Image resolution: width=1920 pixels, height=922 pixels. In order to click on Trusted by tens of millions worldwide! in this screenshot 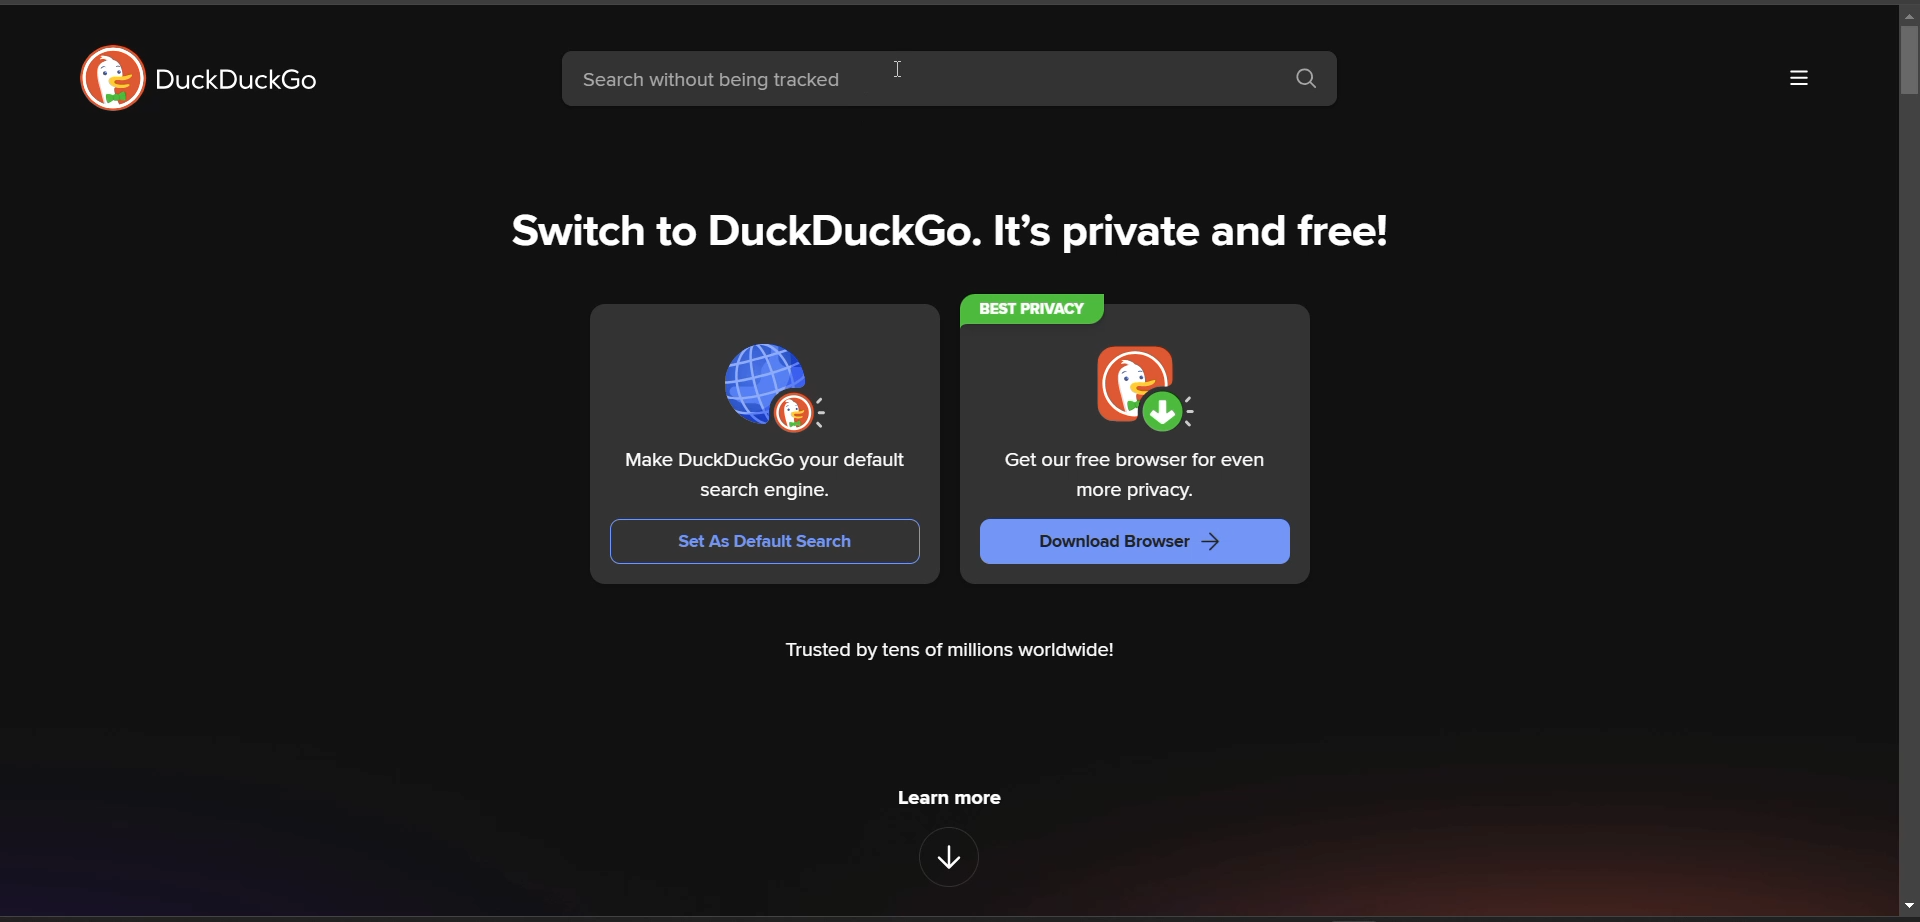, I will do `click(951, 651)`.